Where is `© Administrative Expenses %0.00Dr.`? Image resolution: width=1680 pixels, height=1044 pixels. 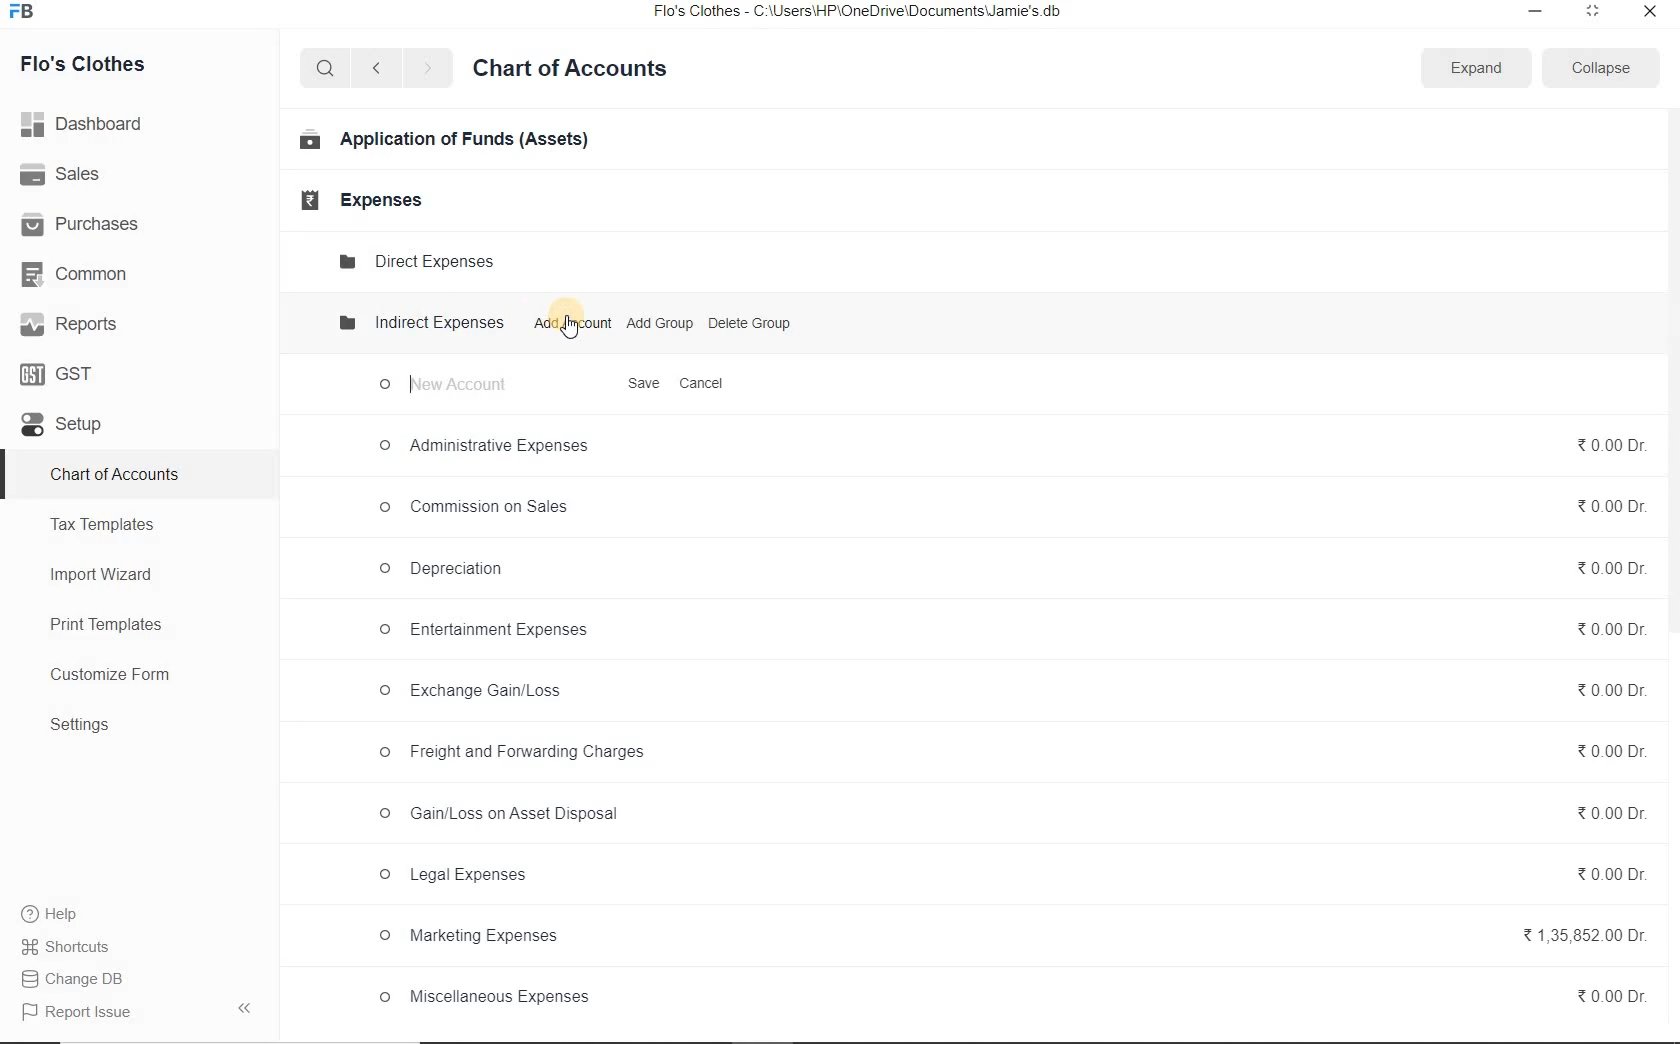
© Administrative Expenses %0.00Dr. is located at coordinates (1008, 447).